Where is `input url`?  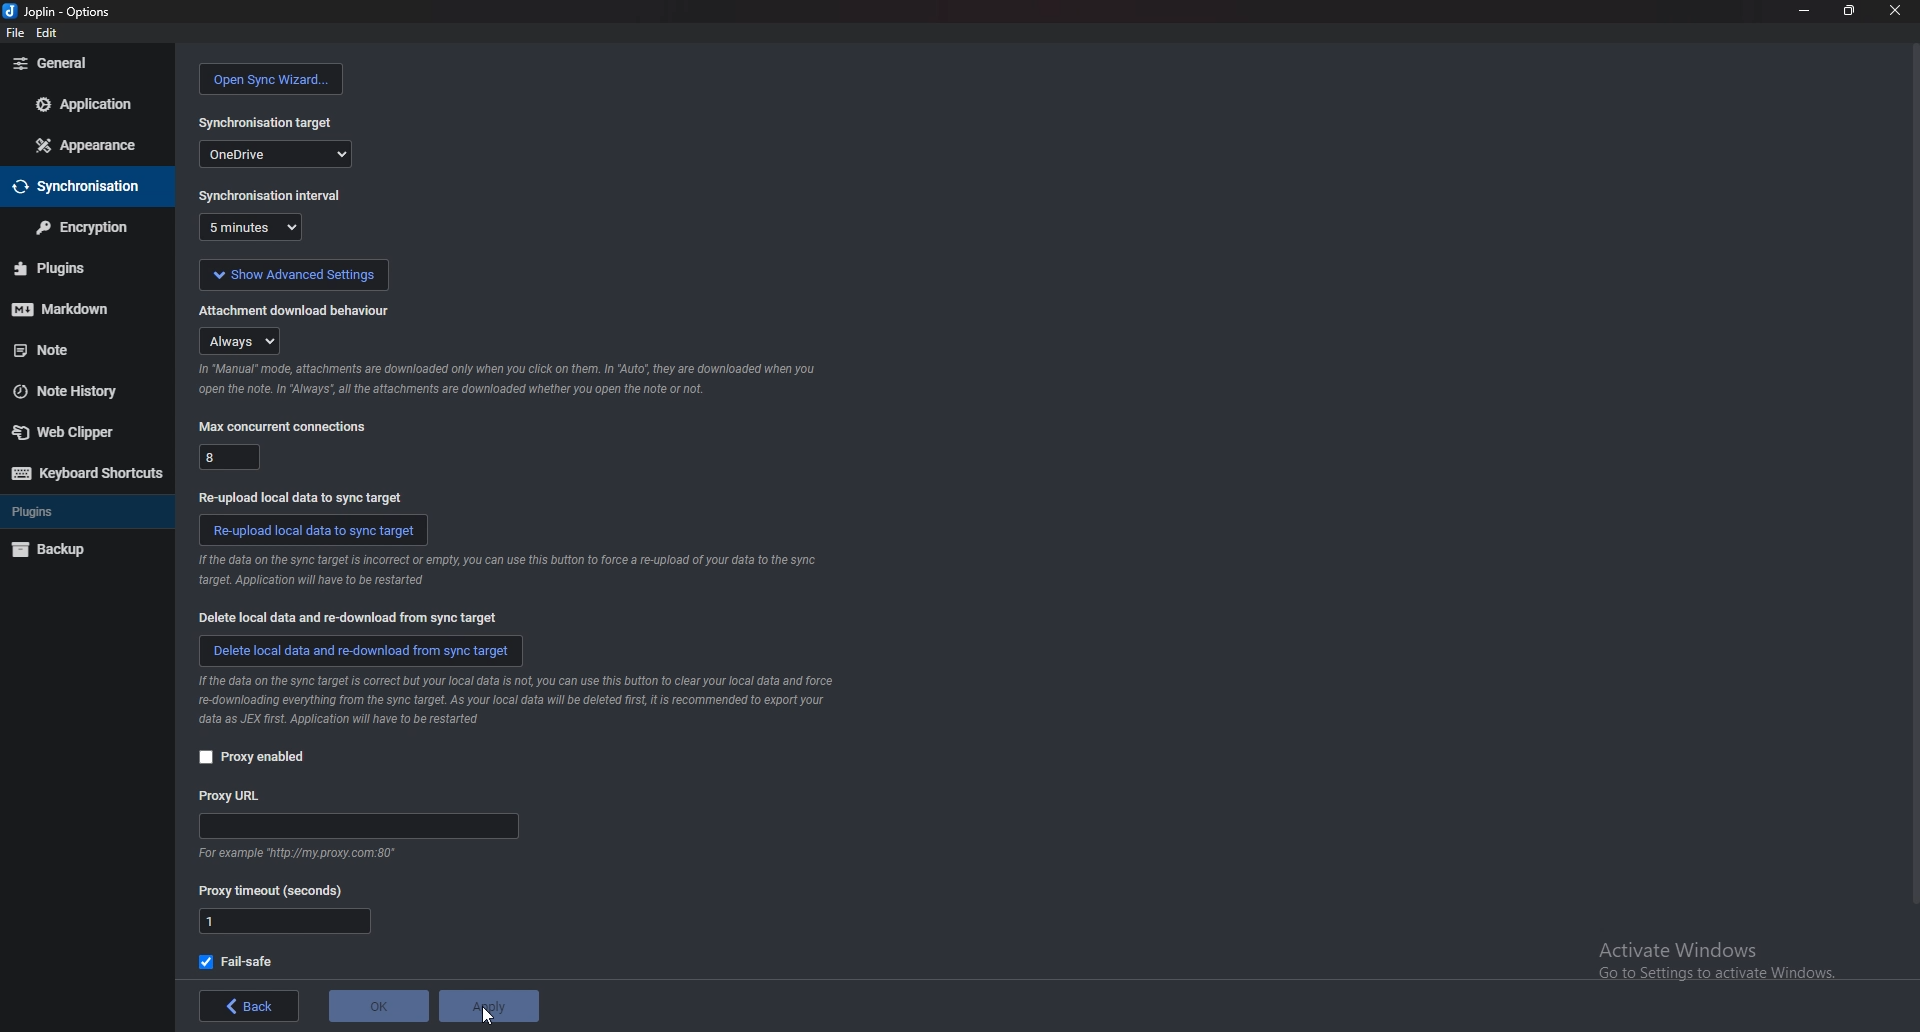 input url is located at coordinates (356, 826).